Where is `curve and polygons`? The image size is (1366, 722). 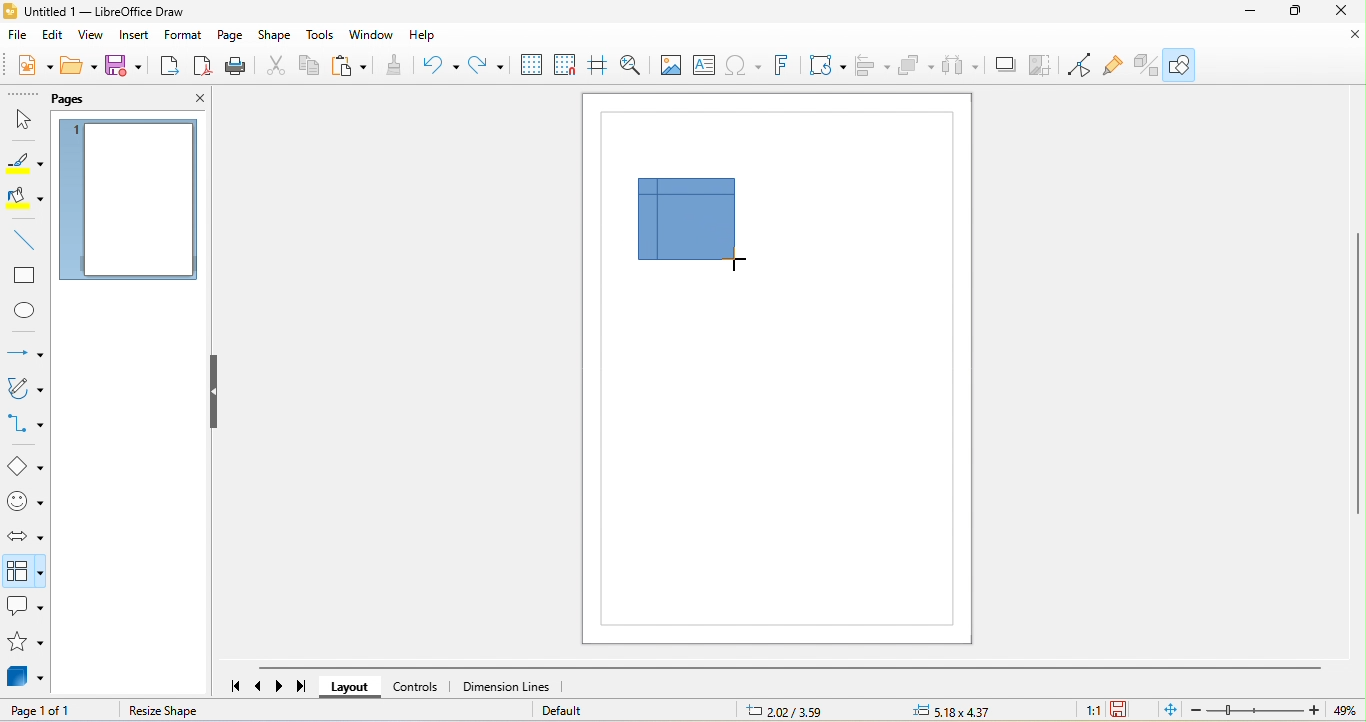
curve and polygons is located at coordinates (24, 390).